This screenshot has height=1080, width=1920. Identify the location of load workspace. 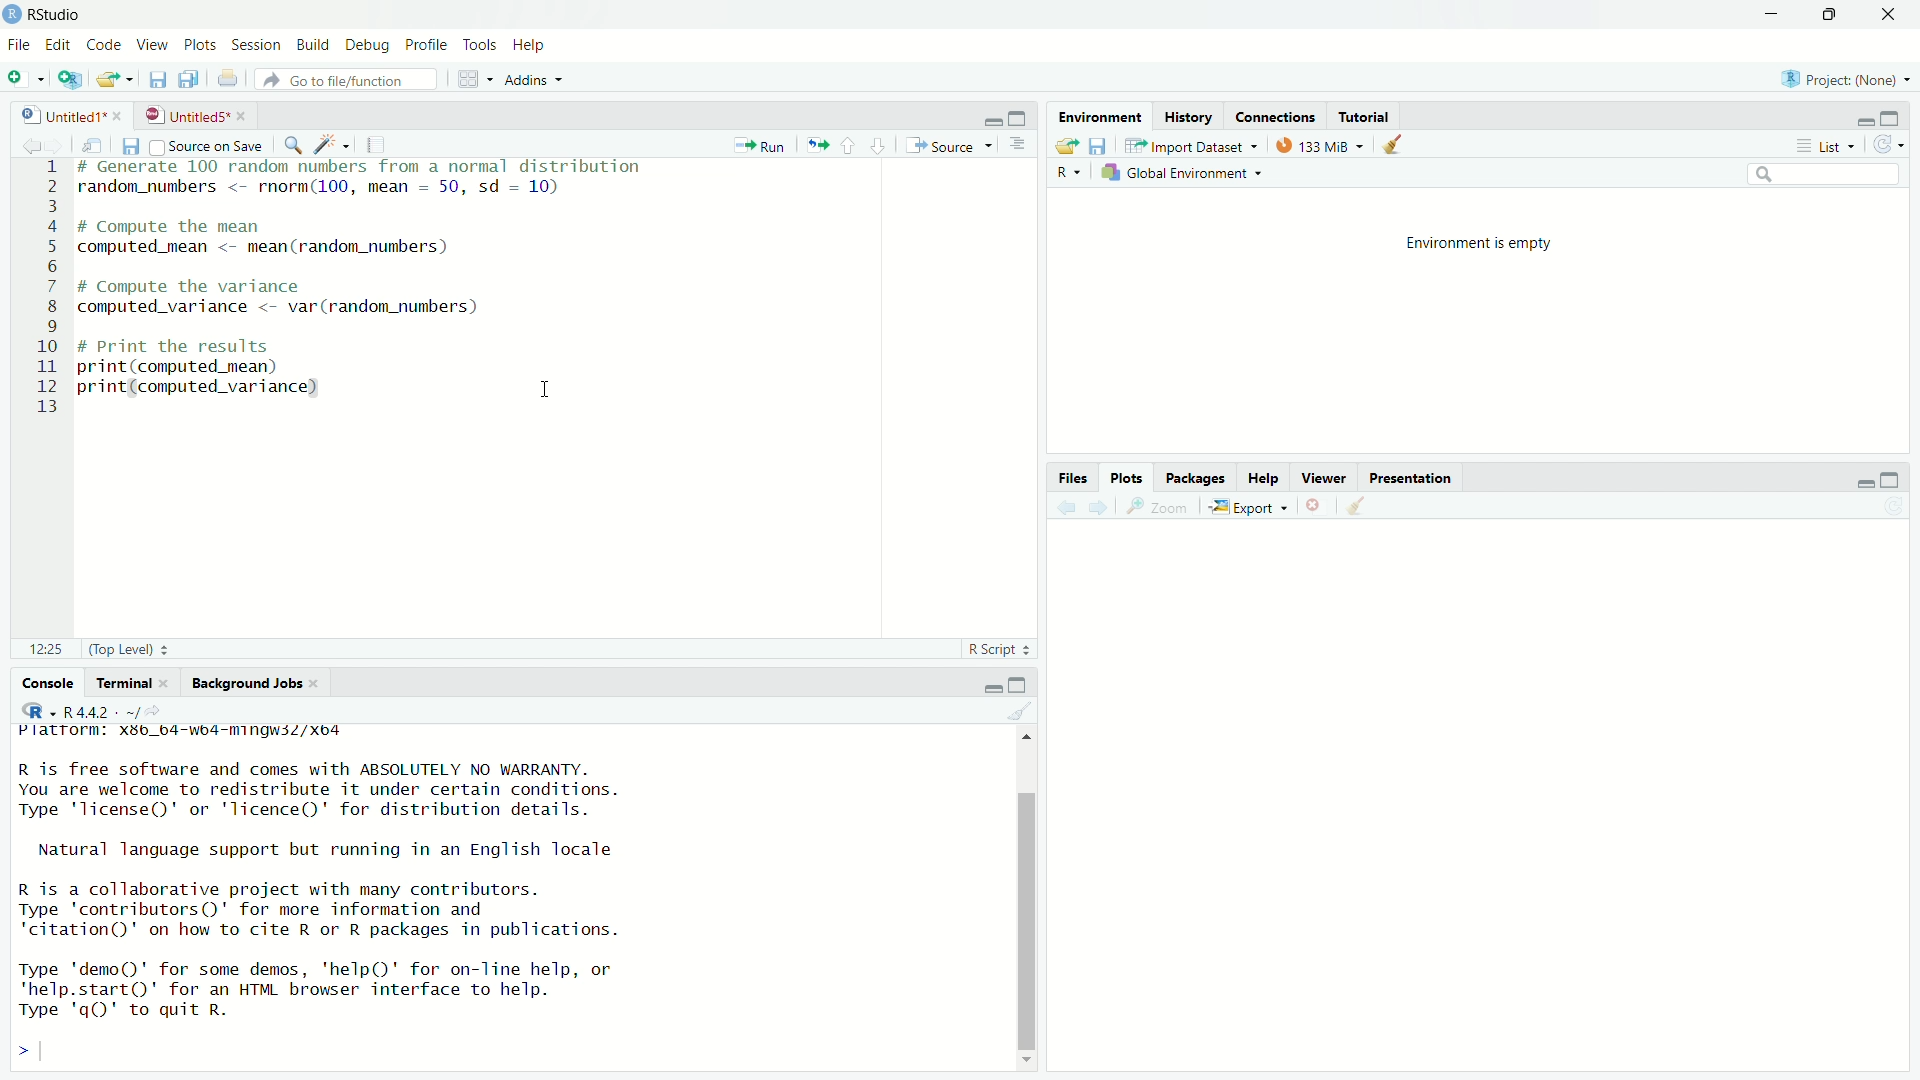
(1065, 145).